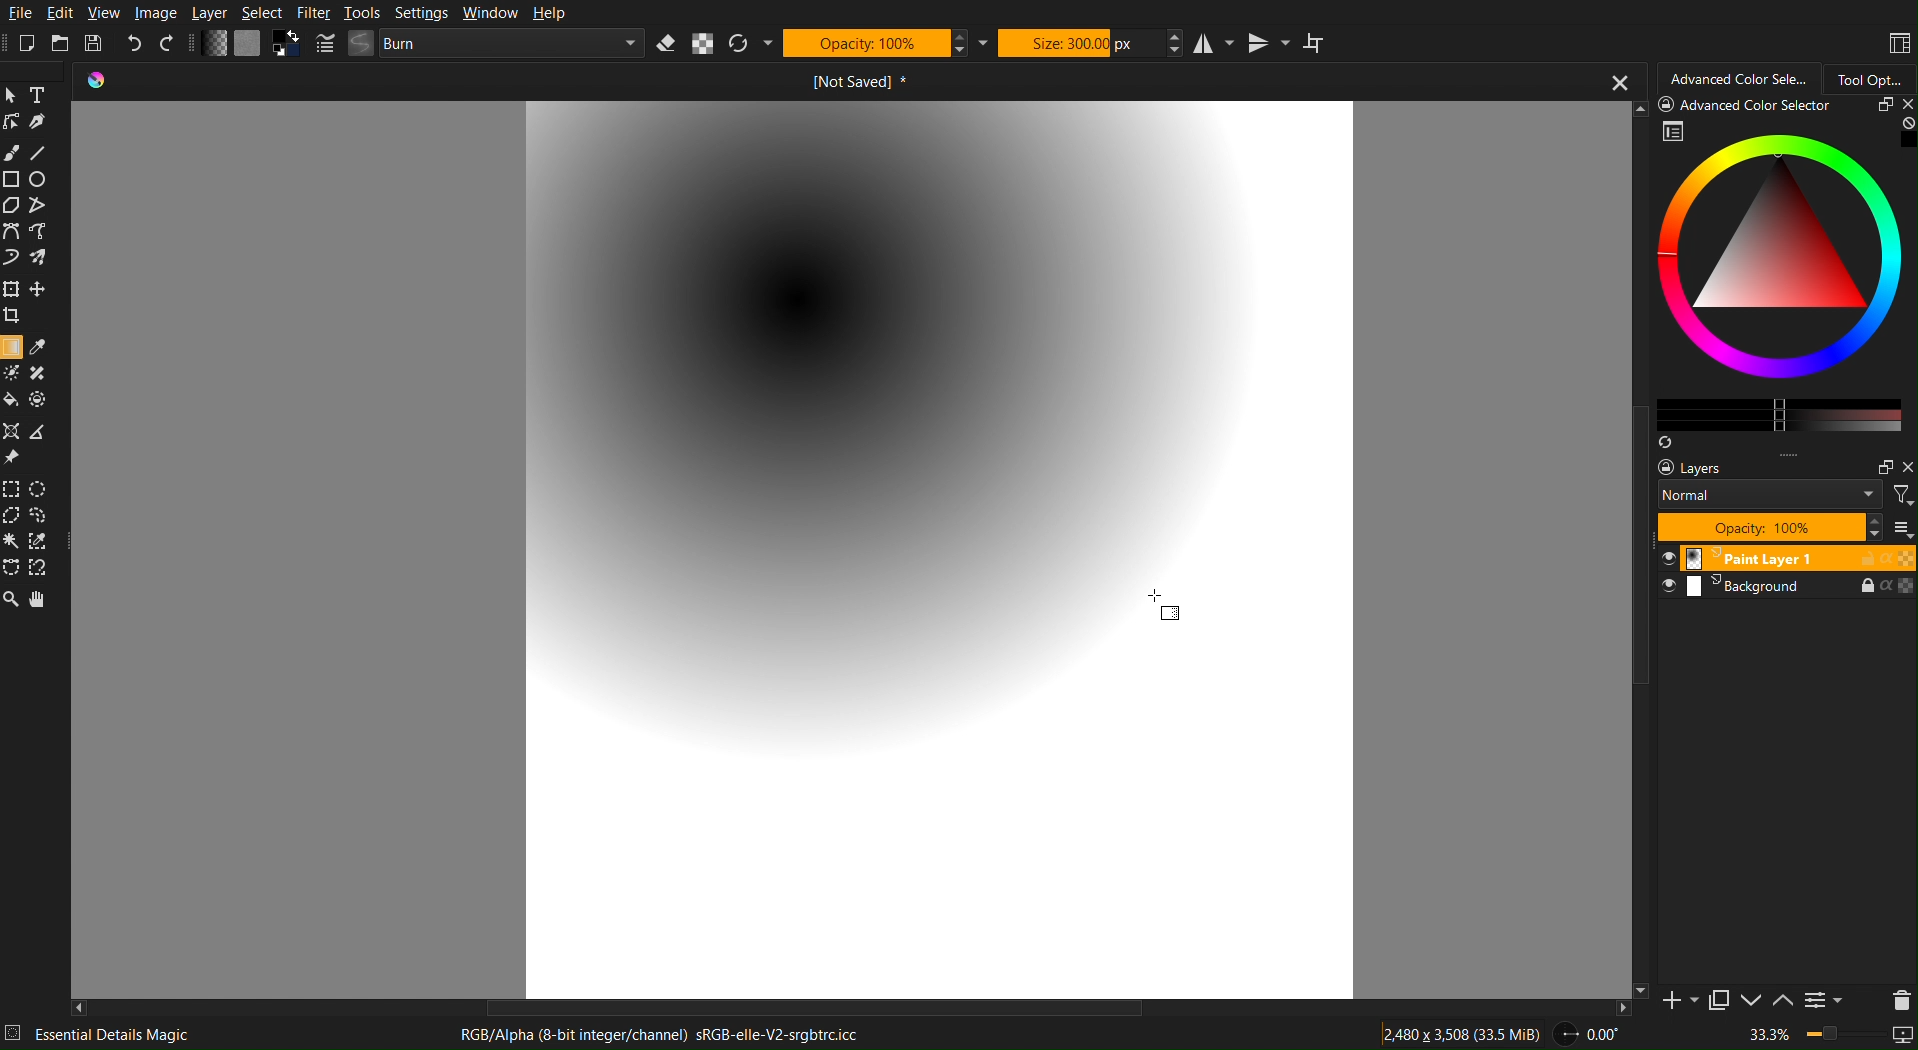 The width and height of the screenshot is (1918, 1050). What do you see at coordinates (1155, 593) in the screenshot?
I see `Cursor` at bounding box center [1155, 593].